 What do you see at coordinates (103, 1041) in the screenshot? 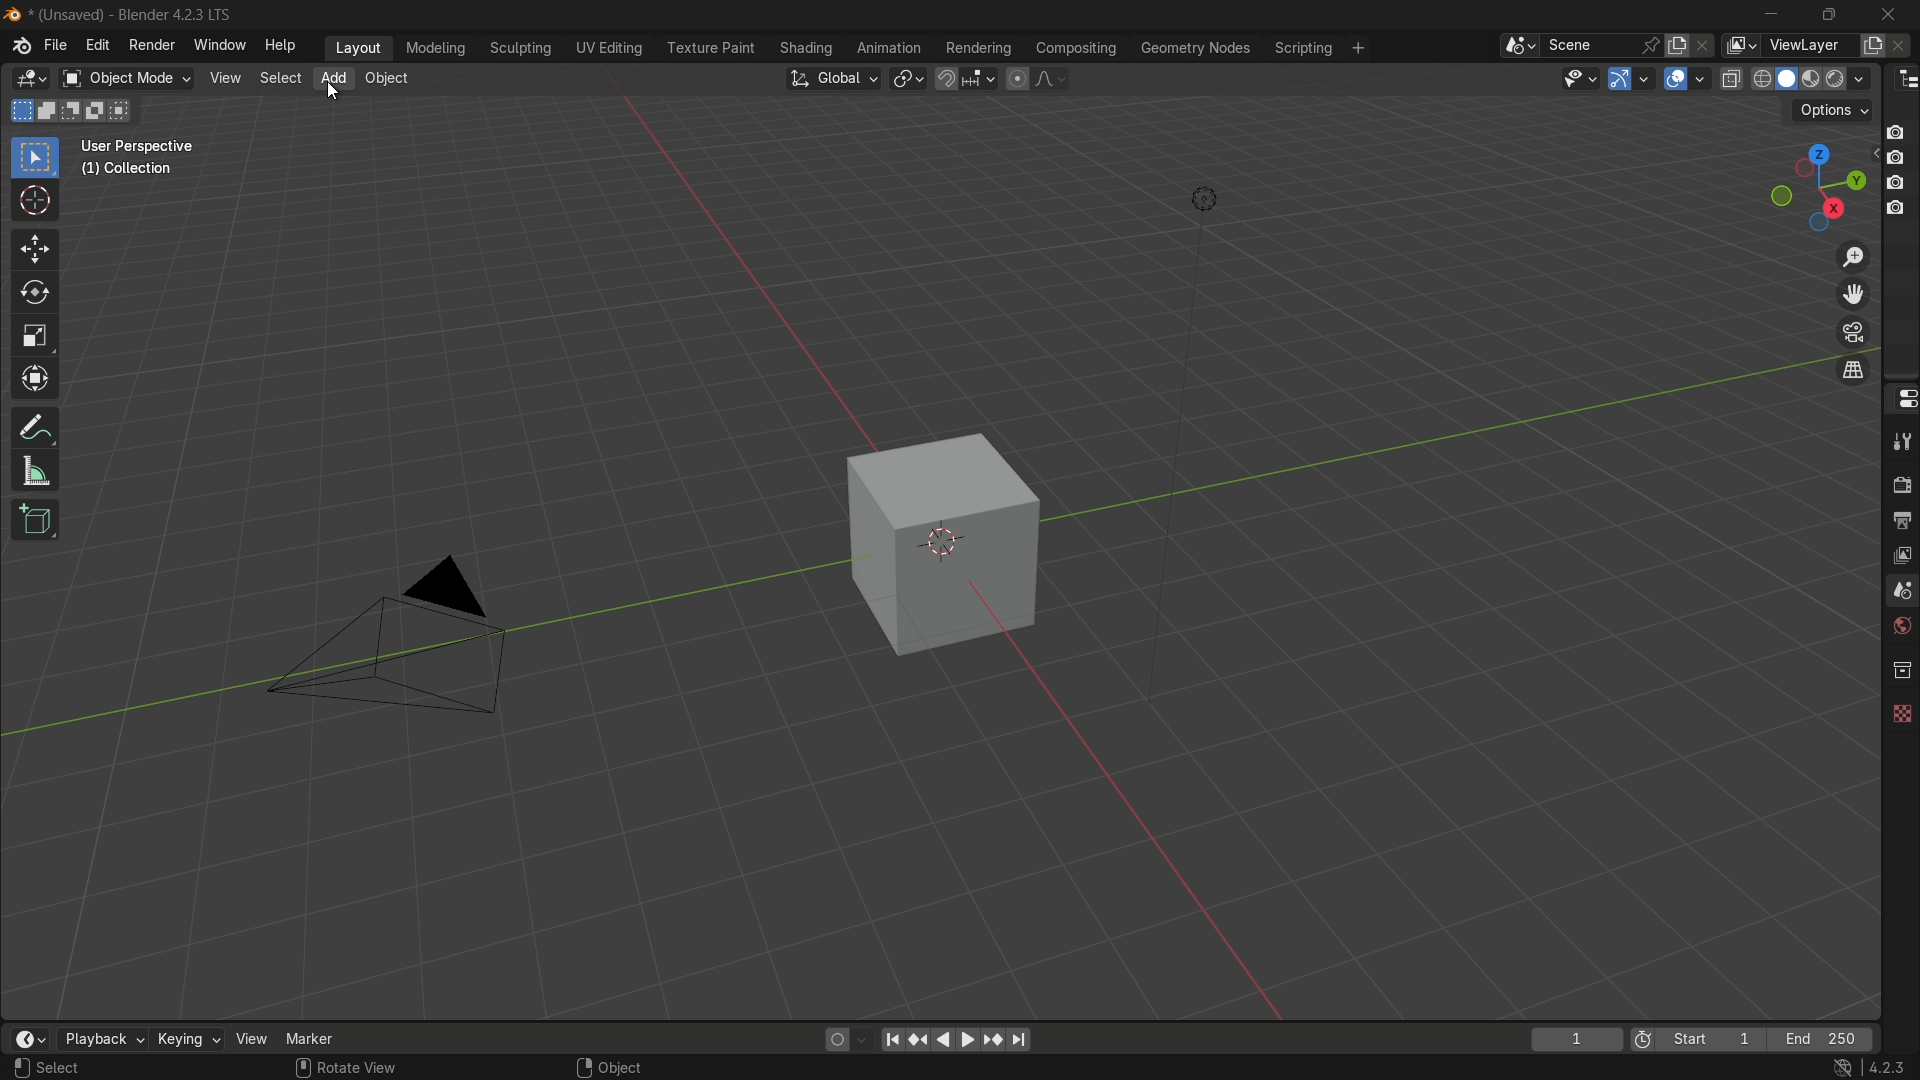
I see `playback` at bounding box center [103, 1041].